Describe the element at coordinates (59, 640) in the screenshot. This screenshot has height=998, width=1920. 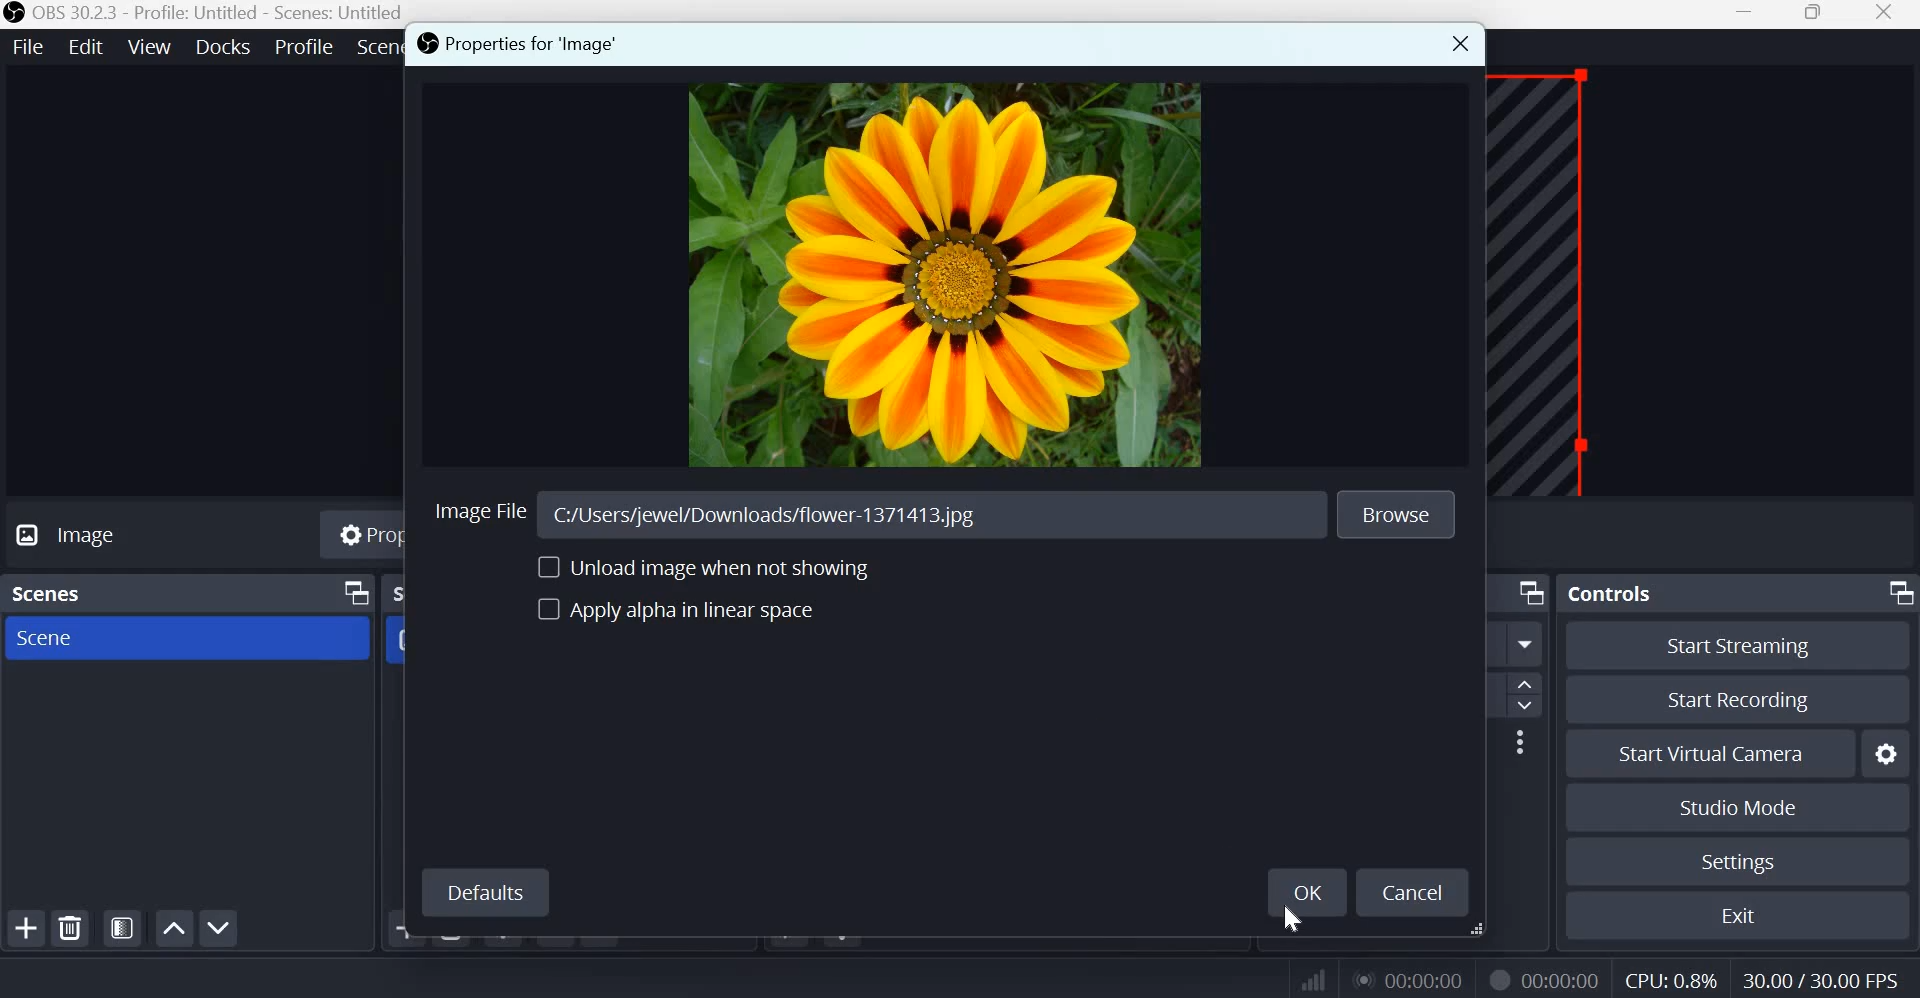
I see `Scene` at that location.